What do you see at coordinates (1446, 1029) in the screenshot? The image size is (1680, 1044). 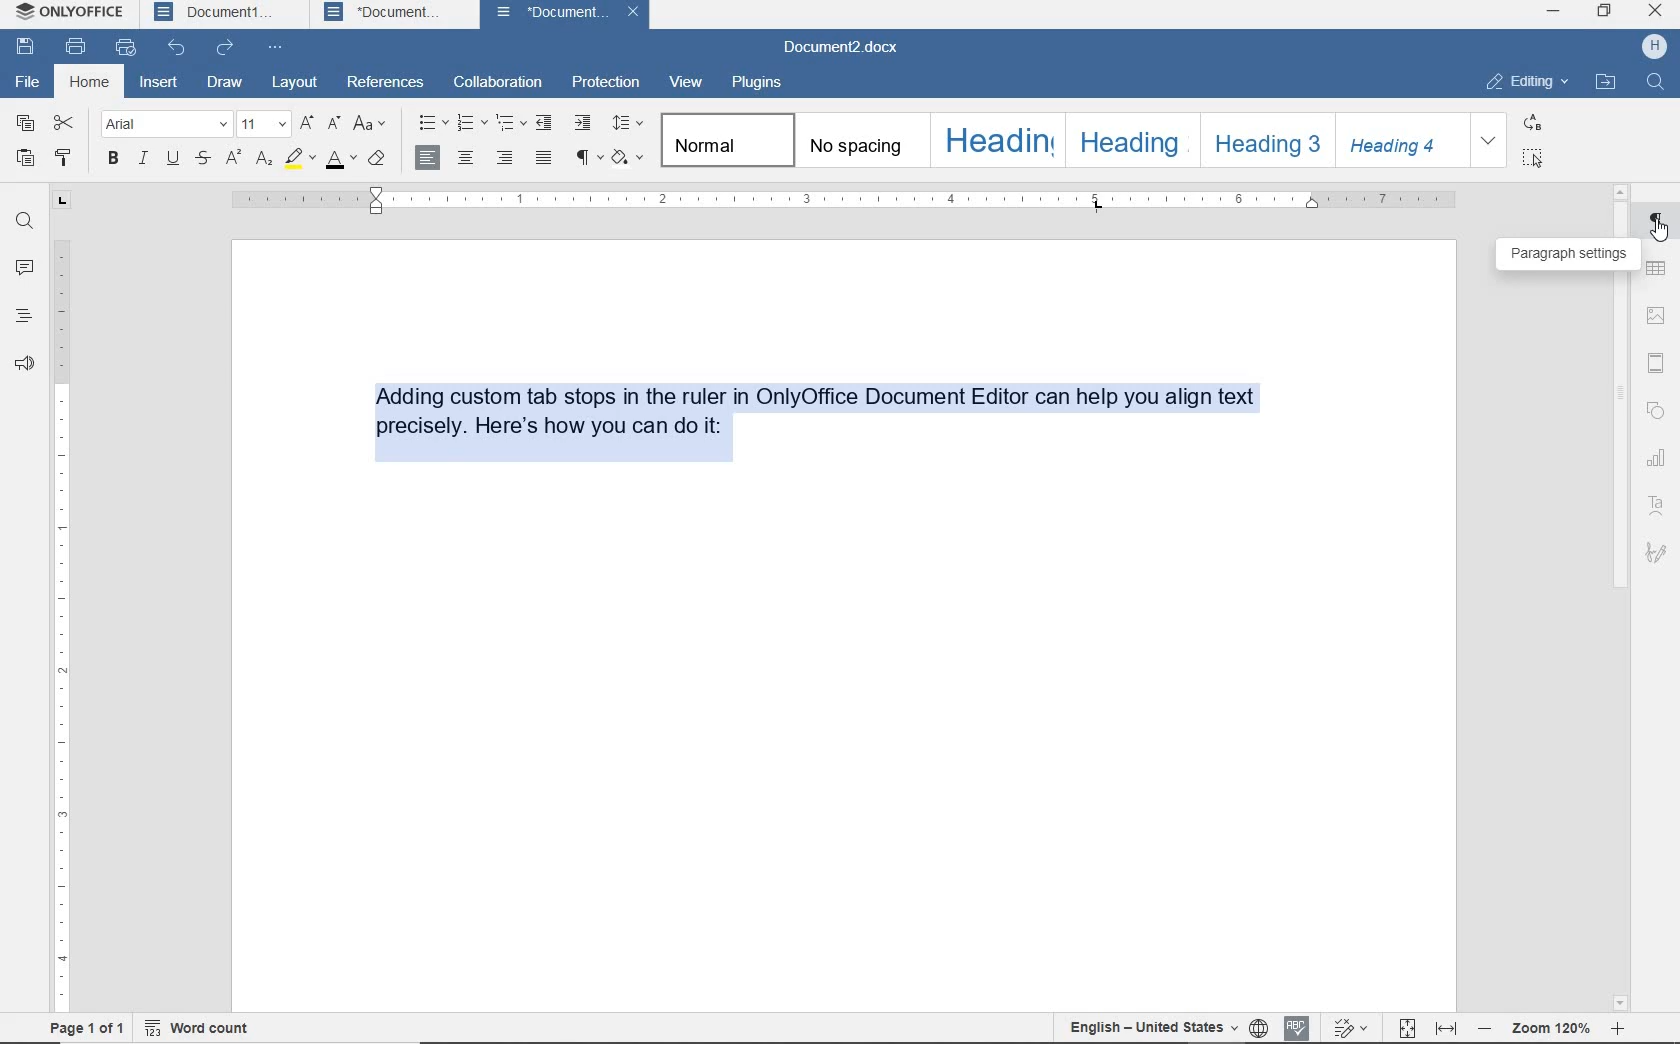 I see `fit to width` at bounding box center [1446, 1029].